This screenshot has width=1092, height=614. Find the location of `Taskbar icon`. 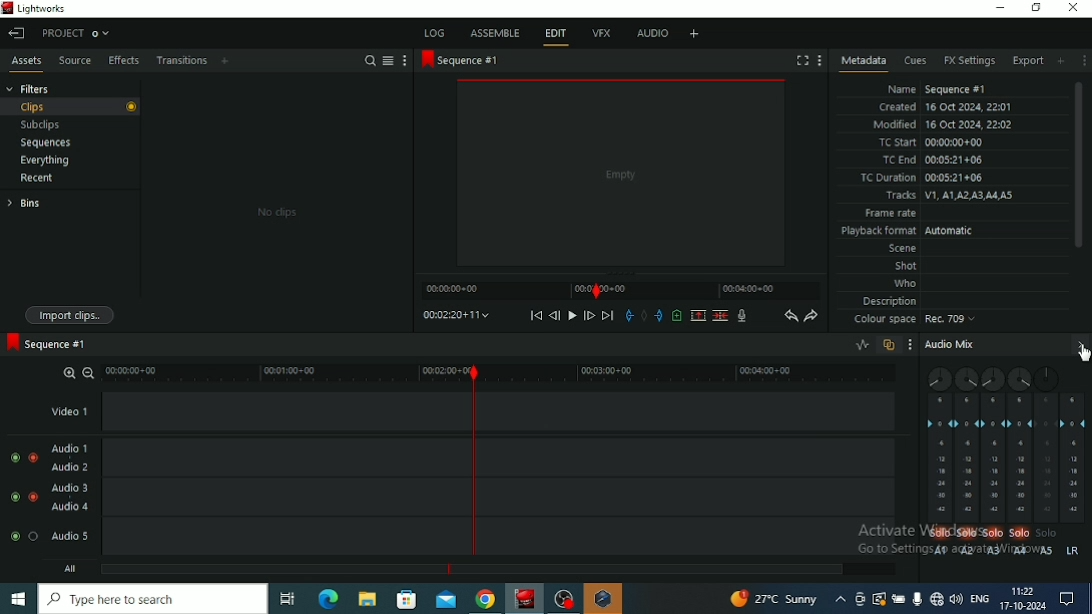

Taskbar icon is located at coordinates (605, 598).